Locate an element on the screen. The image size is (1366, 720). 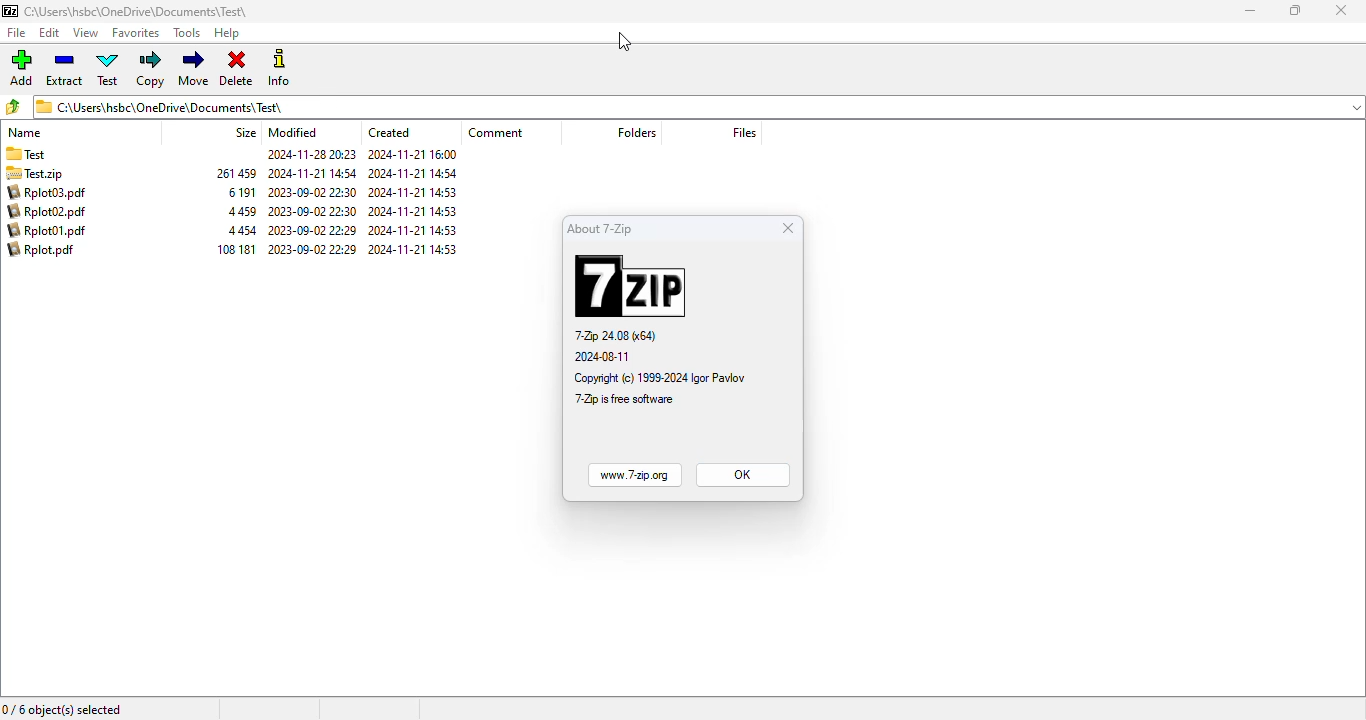
copyright (c) 1999-2024 Igor Pavlov is located at coordinates (658, 377).